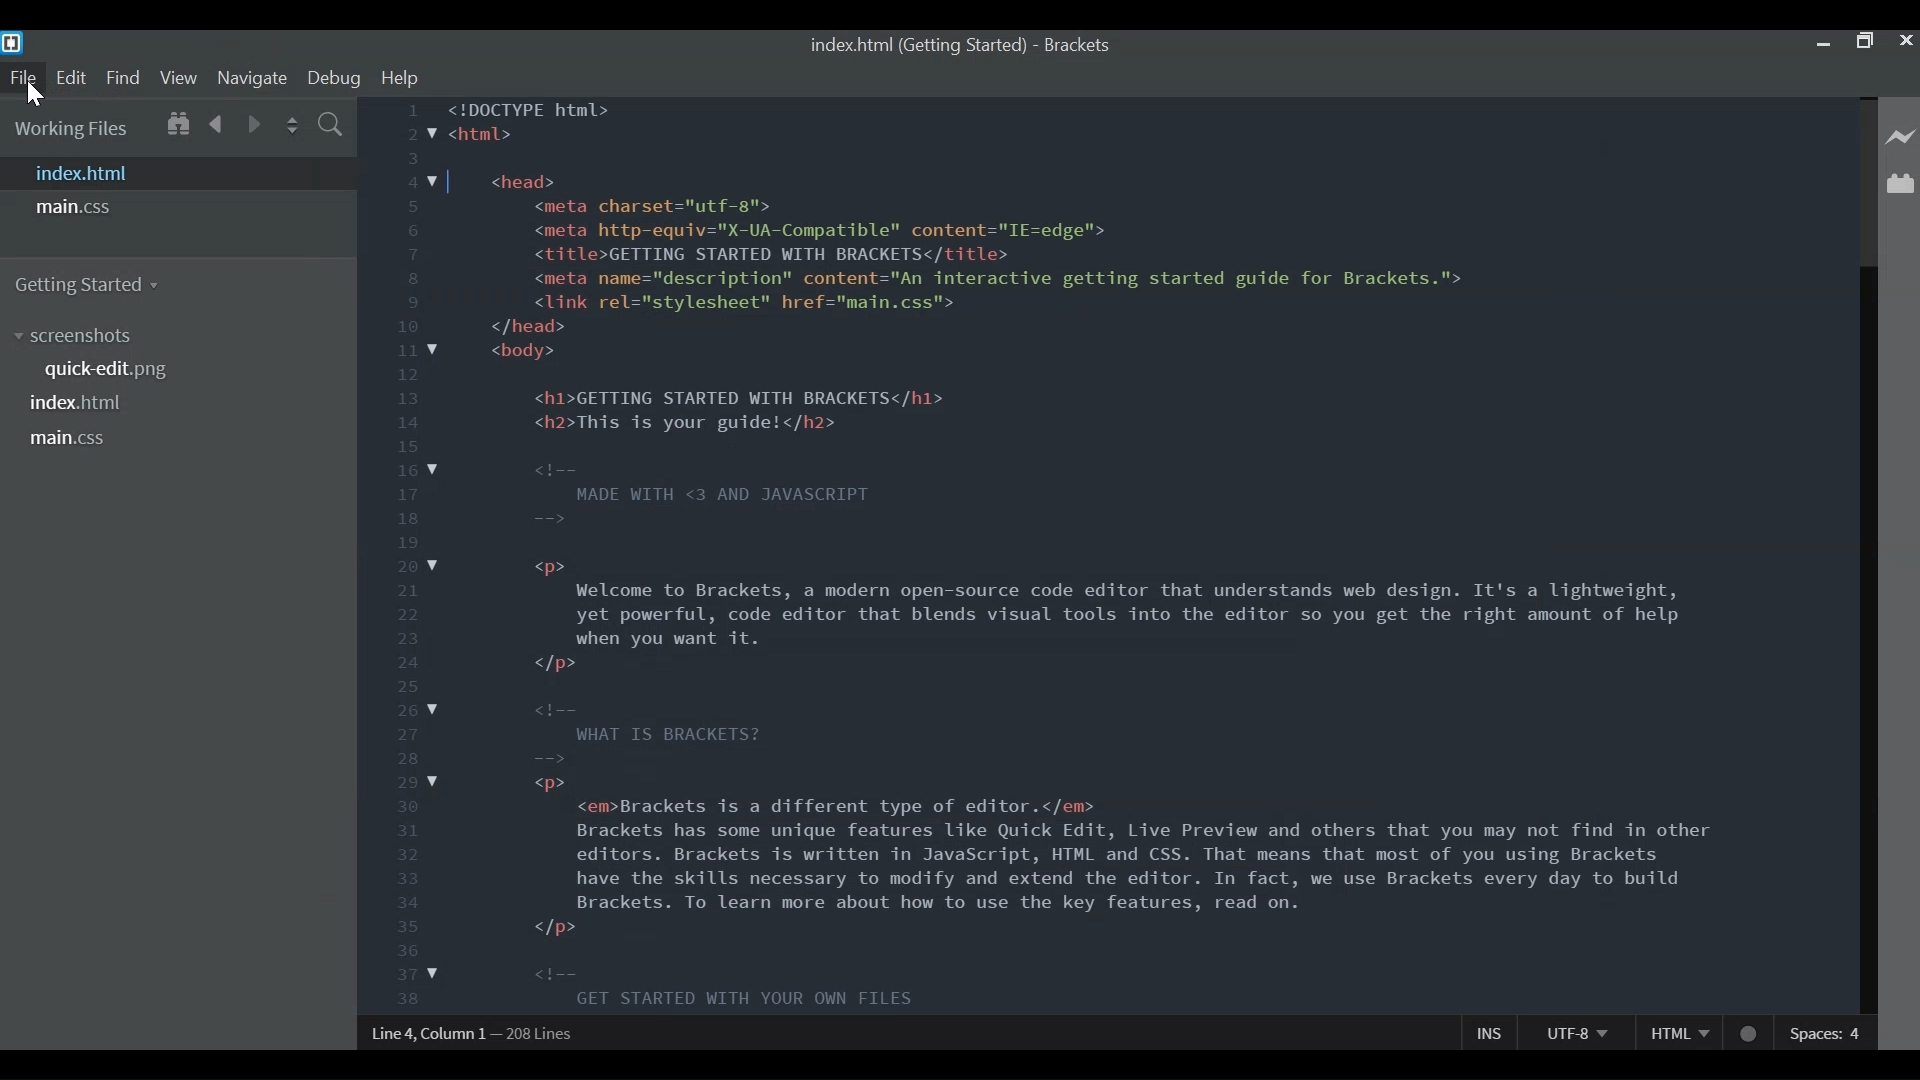 Image resolution: width=1920 pixels, height=1080 pixels. What do you see at coordinates (80, 403) in the screenshot?
I see `index.html` at bounding box center [80, 403].